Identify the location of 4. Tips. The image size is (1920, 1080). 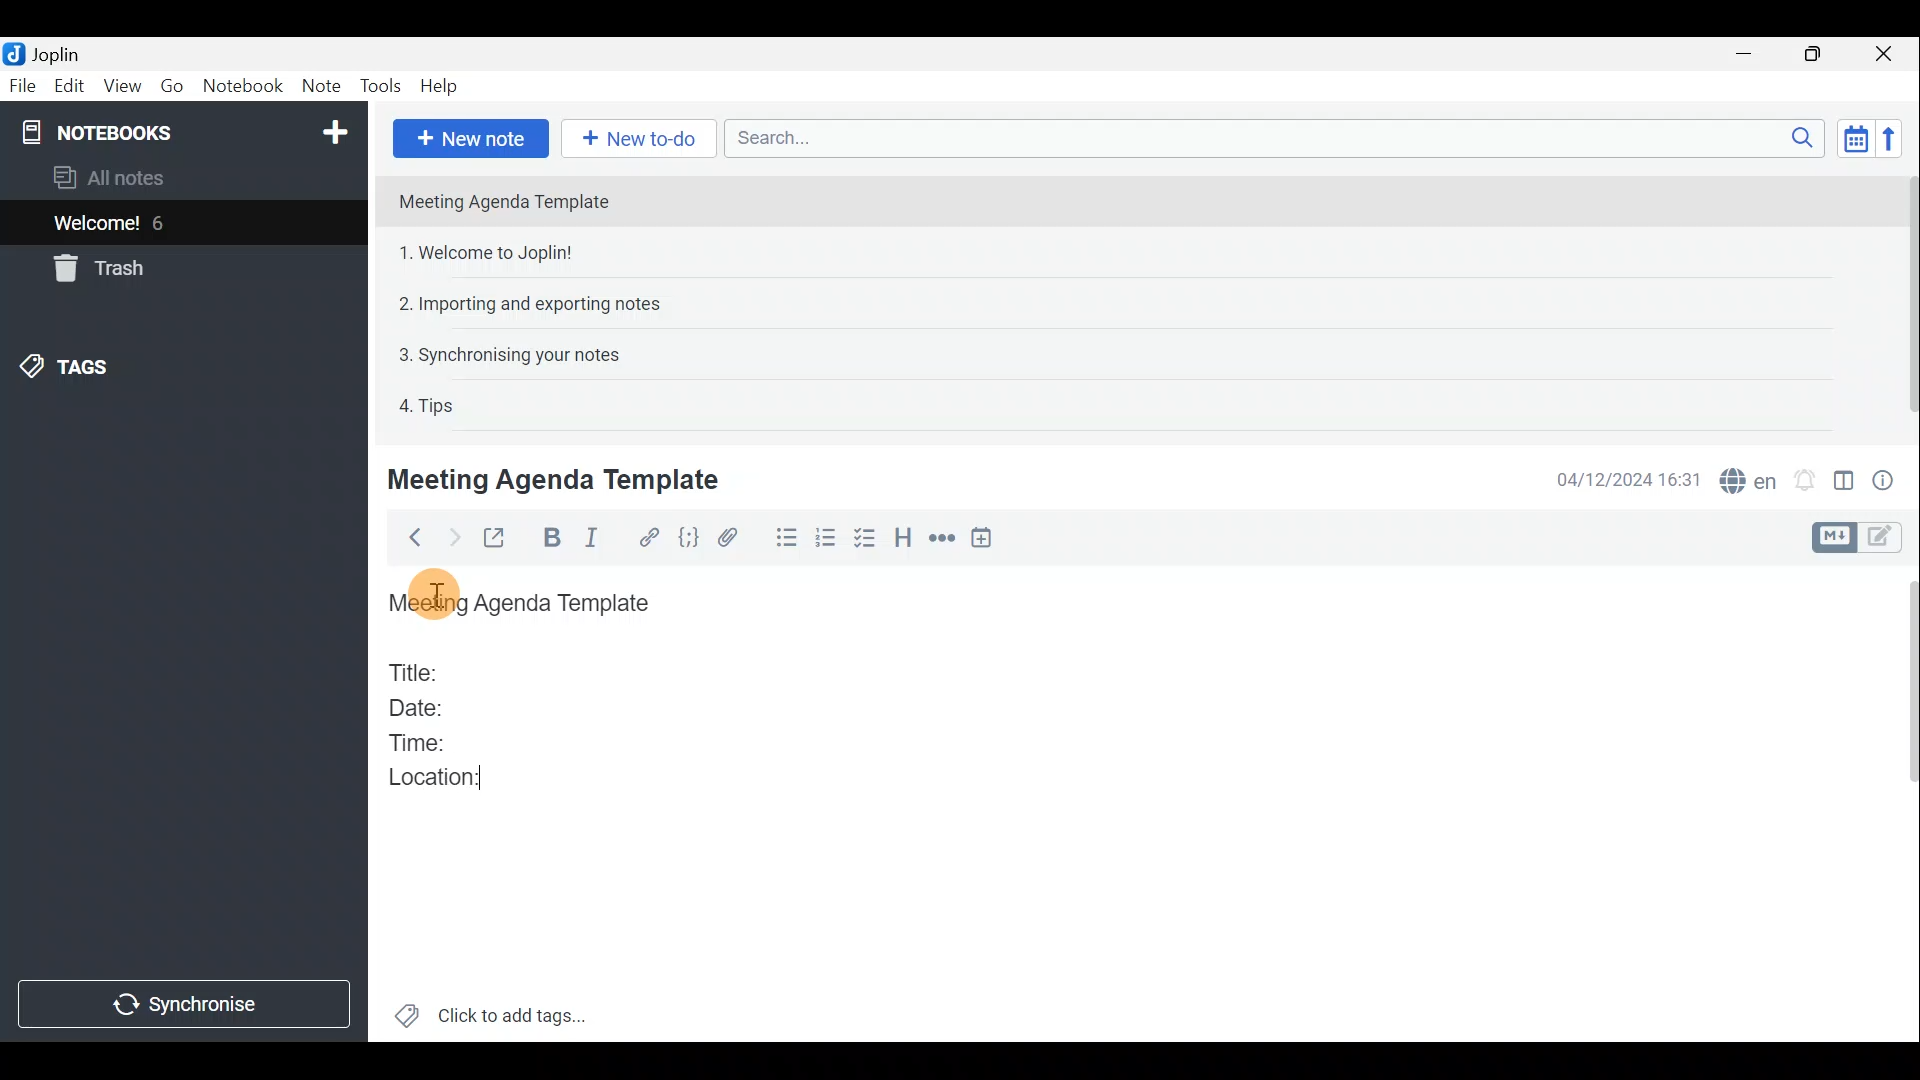
(428, 405).